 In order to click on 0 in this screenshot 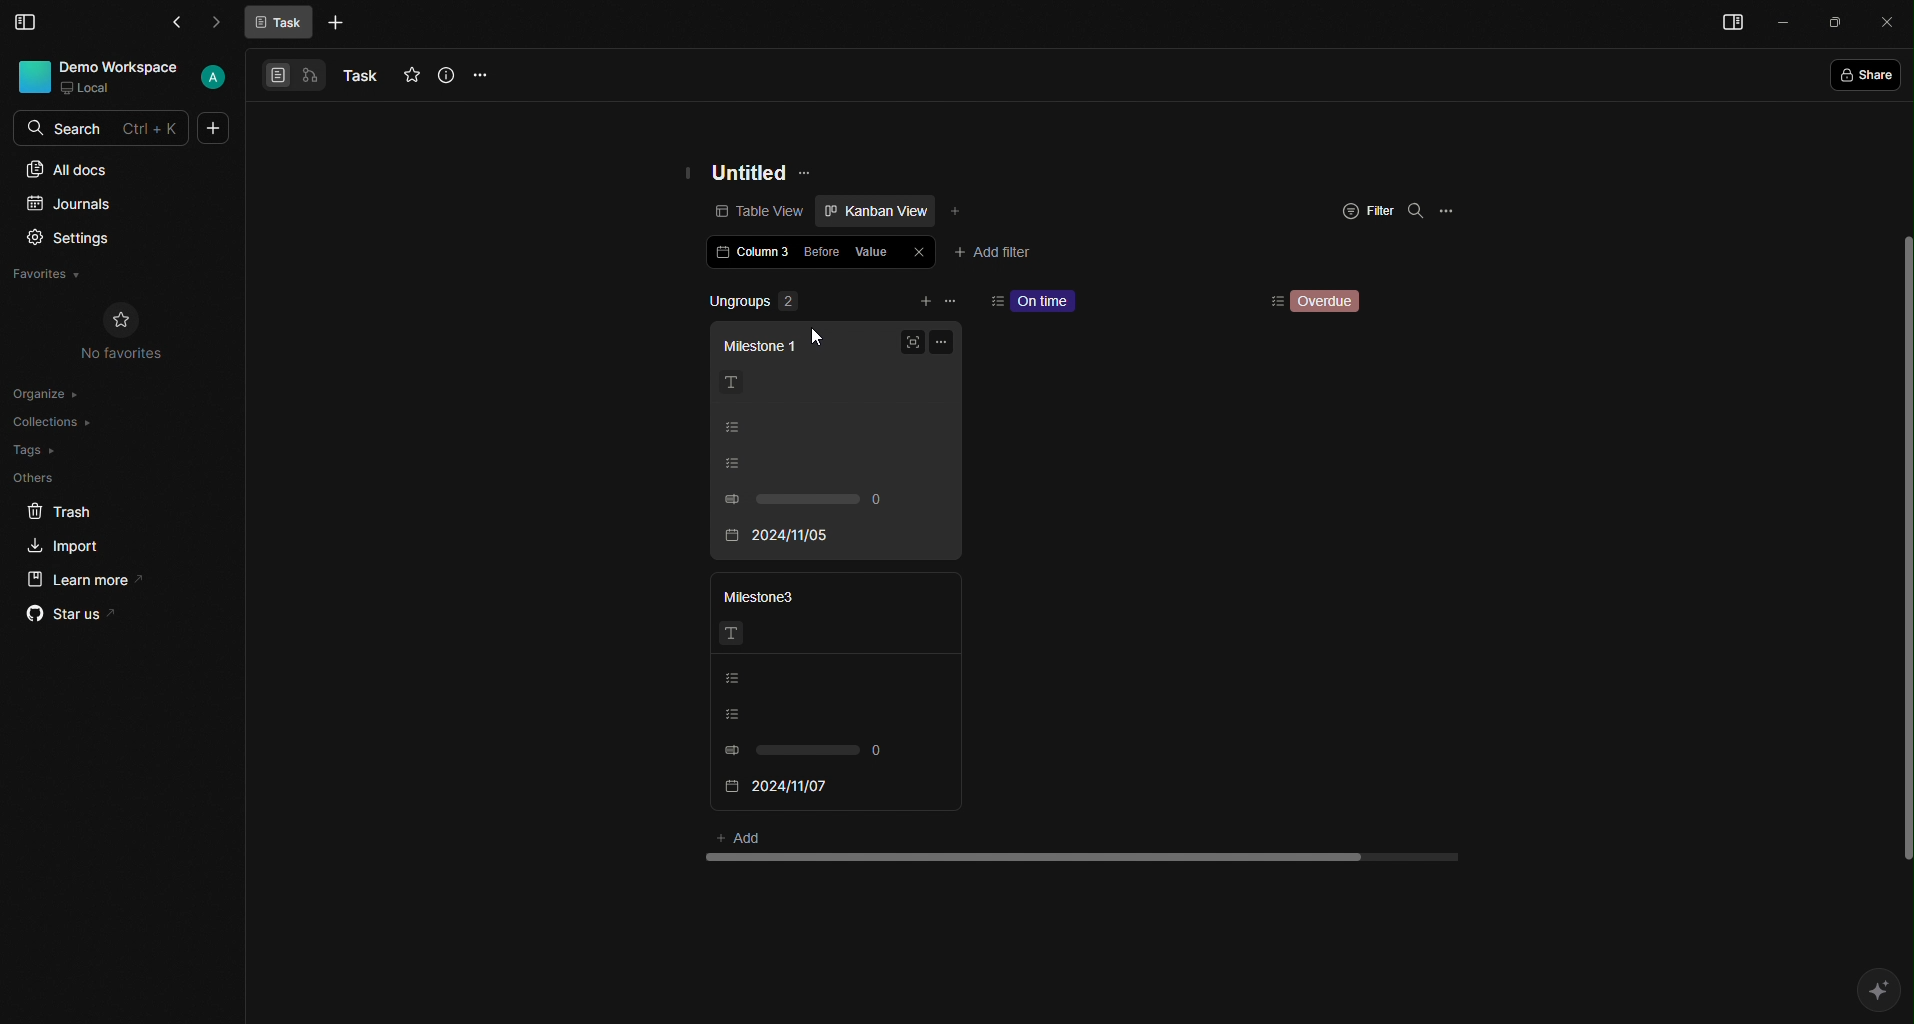, I will do `click(801, 502)`.